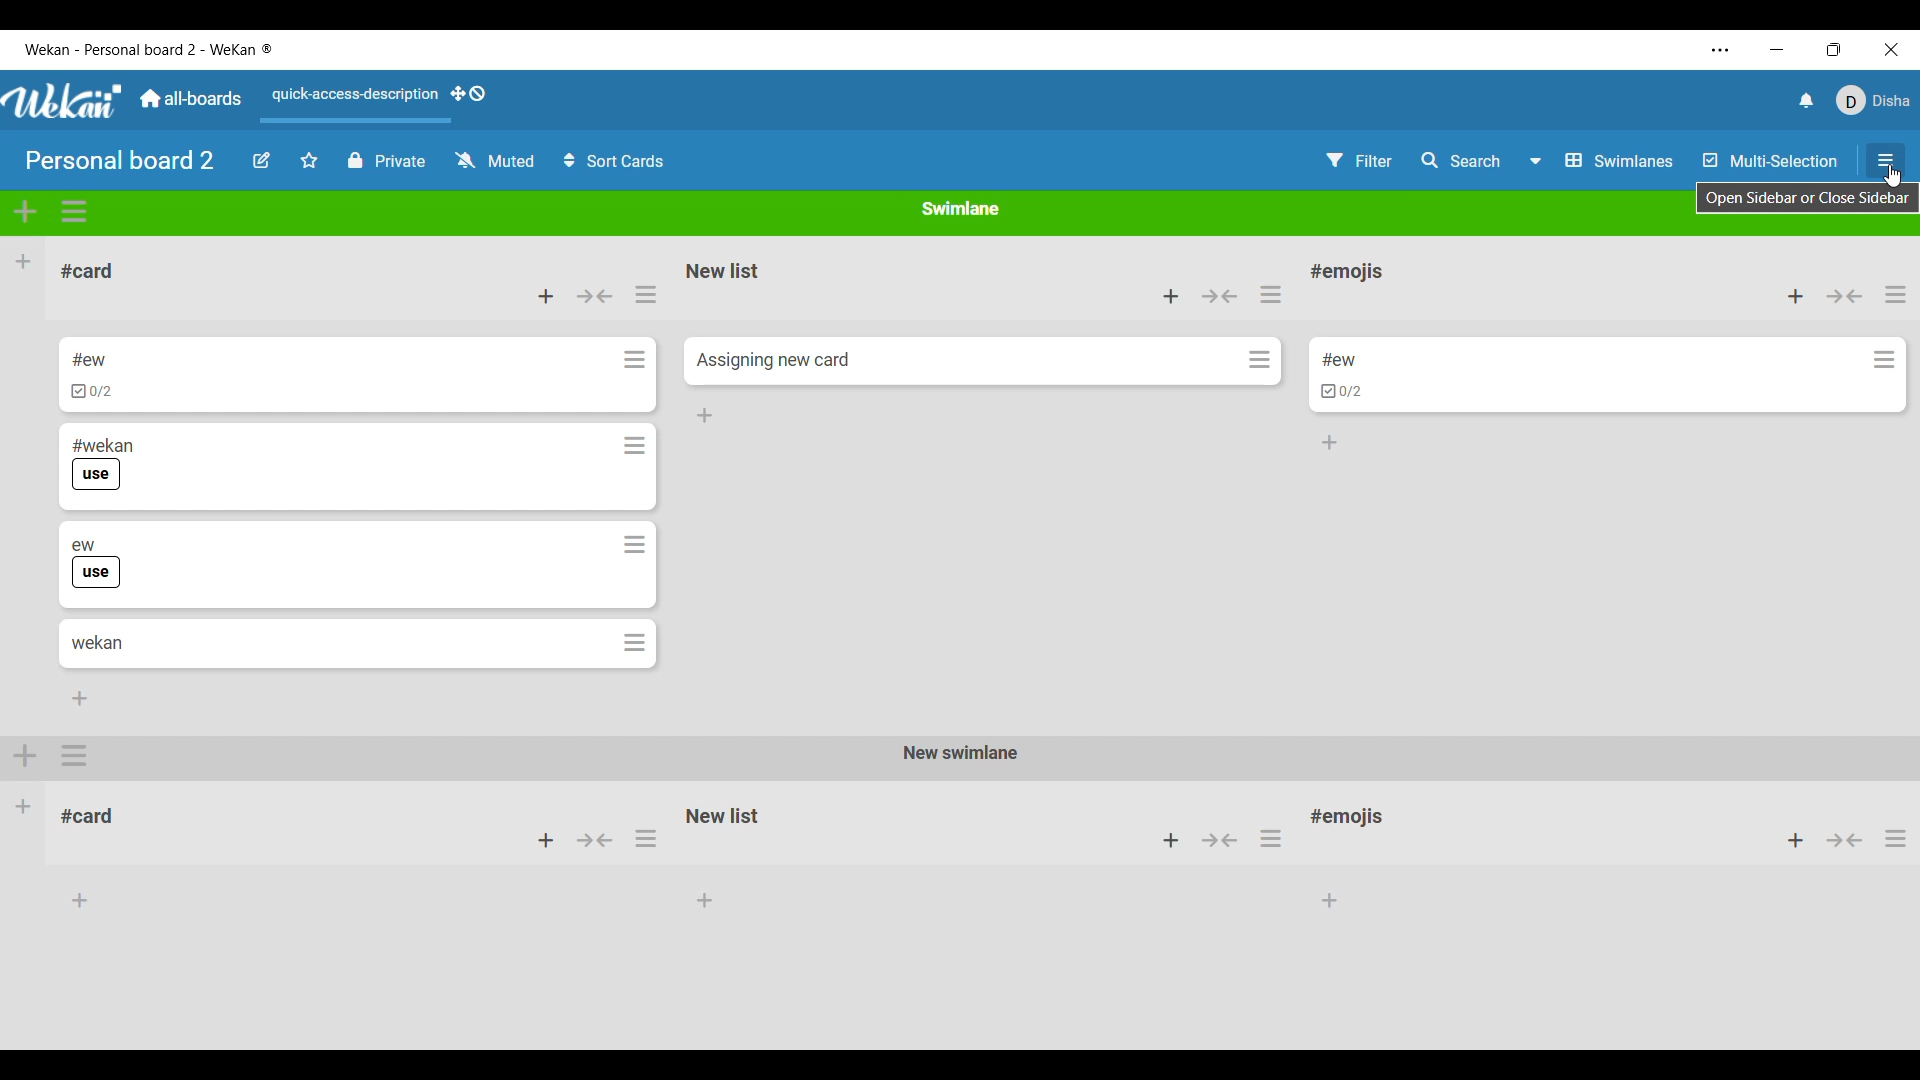  Describe the element at coordinates (25, 212) in the screenshot. I see `Add swimlane` at that location.